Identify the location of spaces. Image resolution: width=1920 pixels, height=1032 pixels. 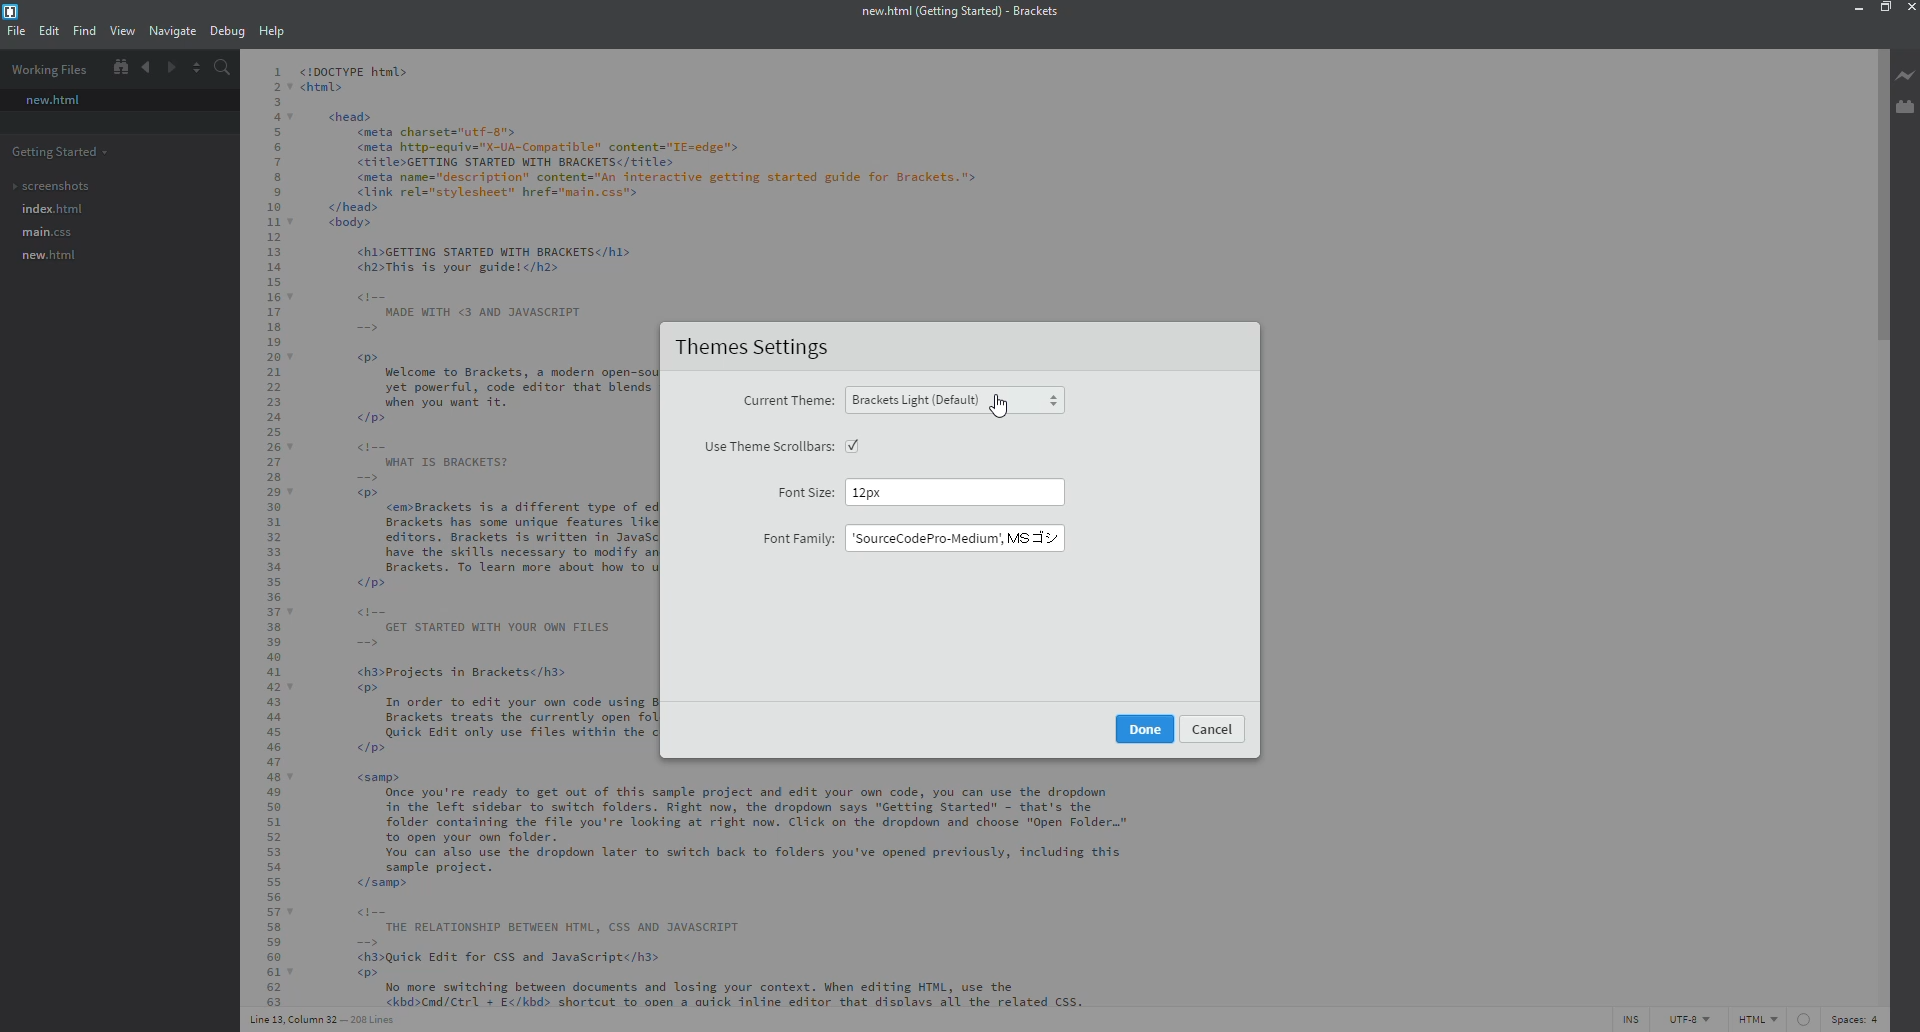
(1852, 1019).